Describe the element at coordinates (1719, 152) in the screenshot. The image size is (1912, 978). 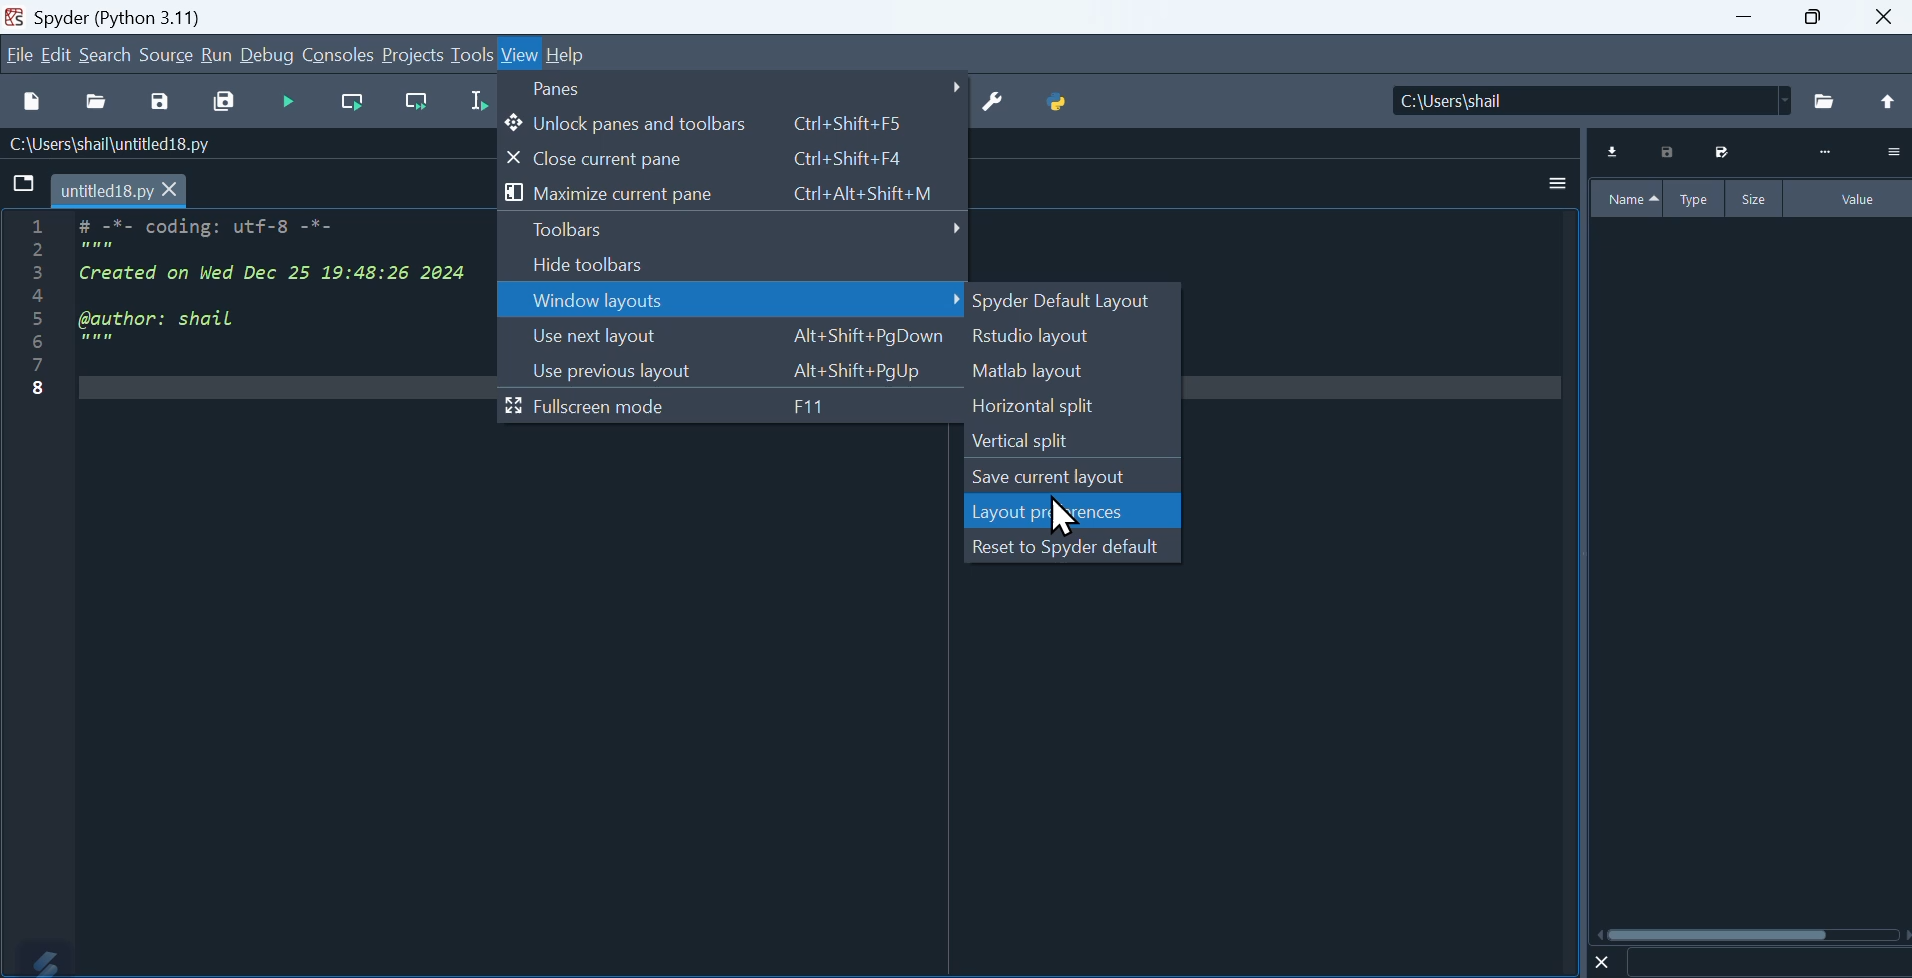
I see `Save` at that location.